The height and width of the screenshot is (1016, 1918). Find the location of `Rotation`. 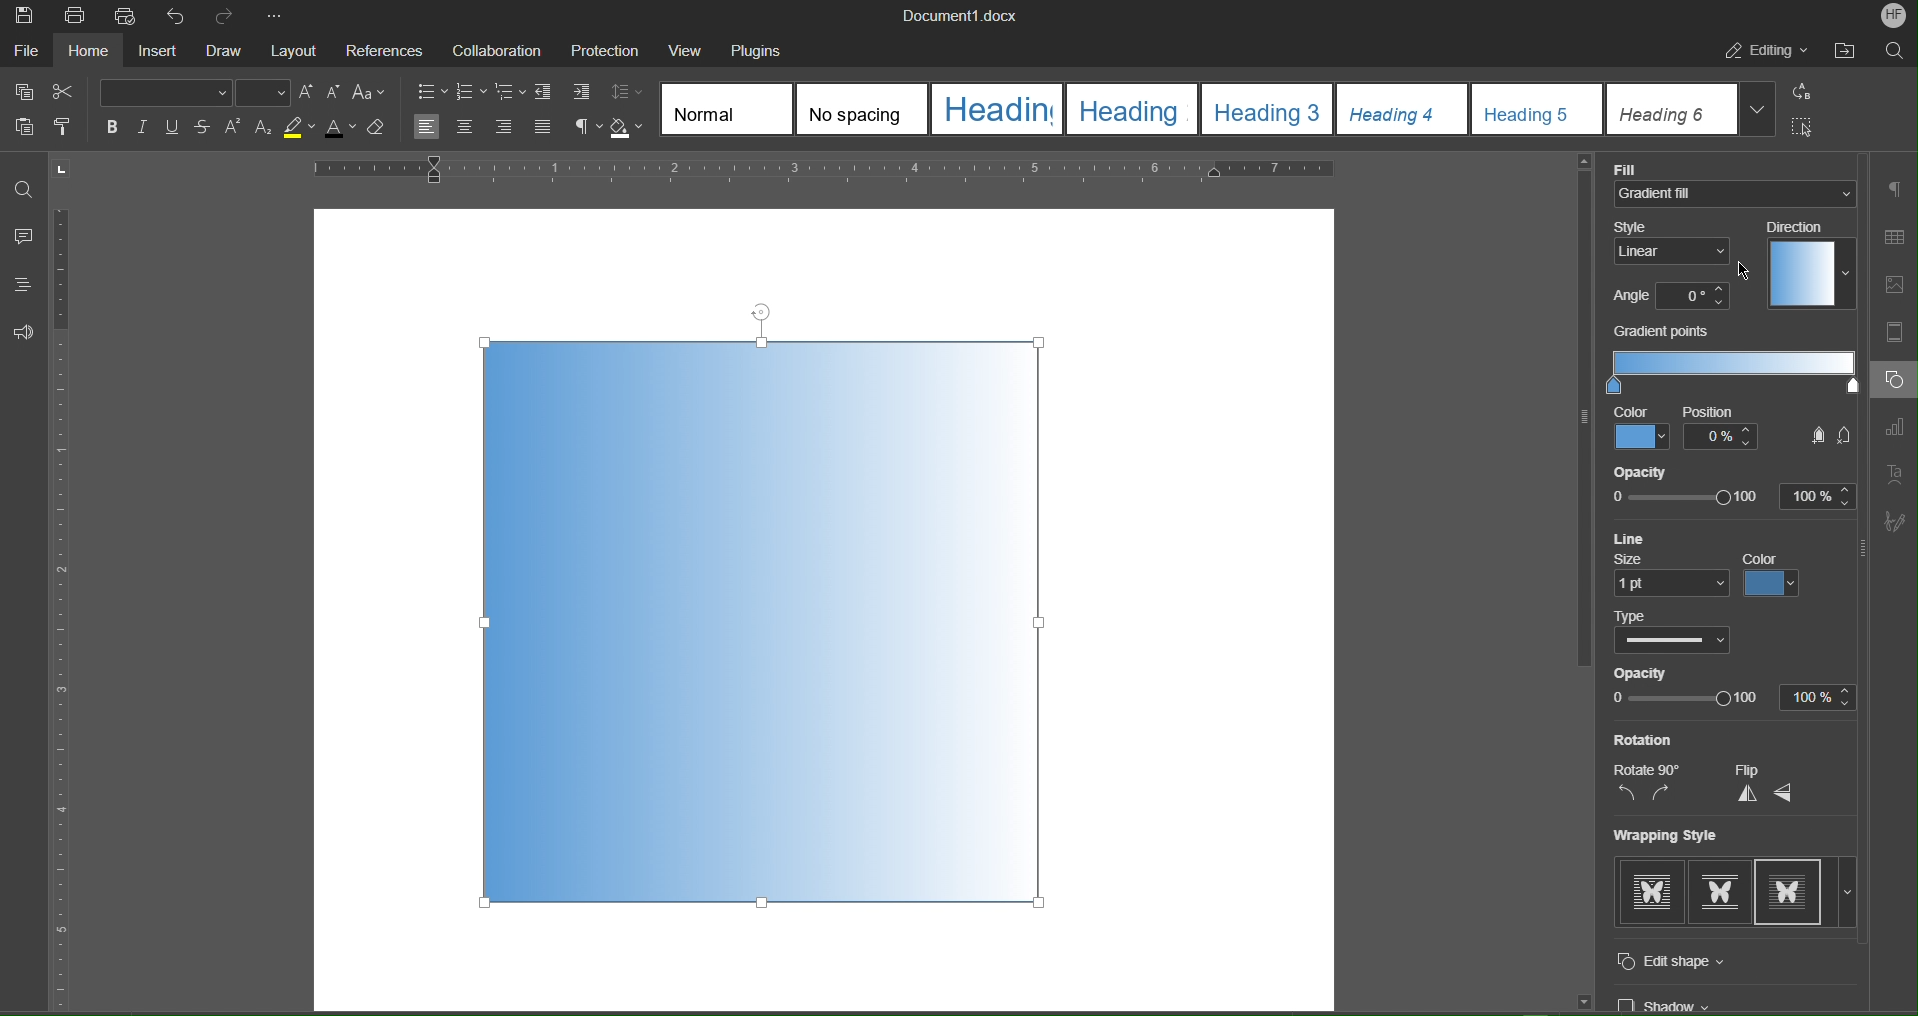

Rotation is located at coordinates (1659, 738).